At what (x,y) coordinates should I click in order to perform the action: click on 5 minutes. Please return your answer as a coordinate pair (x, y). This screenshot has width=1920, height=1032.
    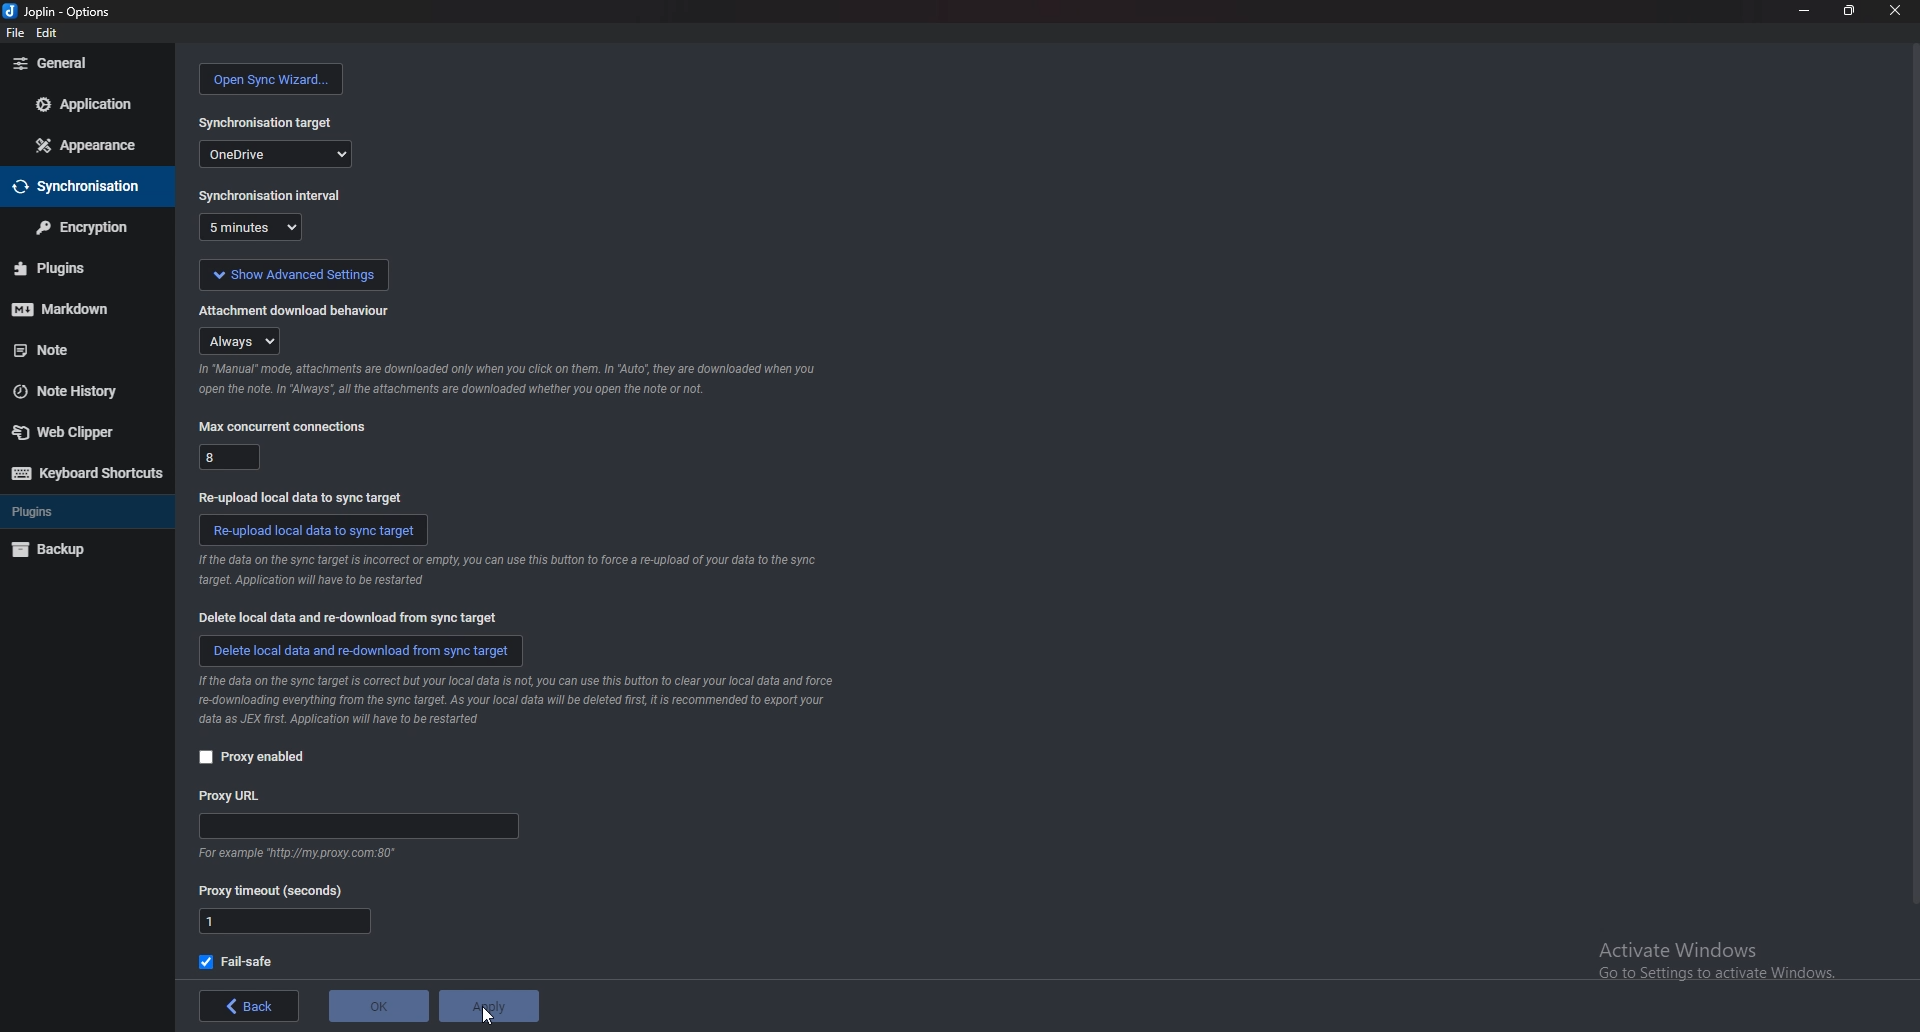
    Looking at the image, I should click on (254, 227).